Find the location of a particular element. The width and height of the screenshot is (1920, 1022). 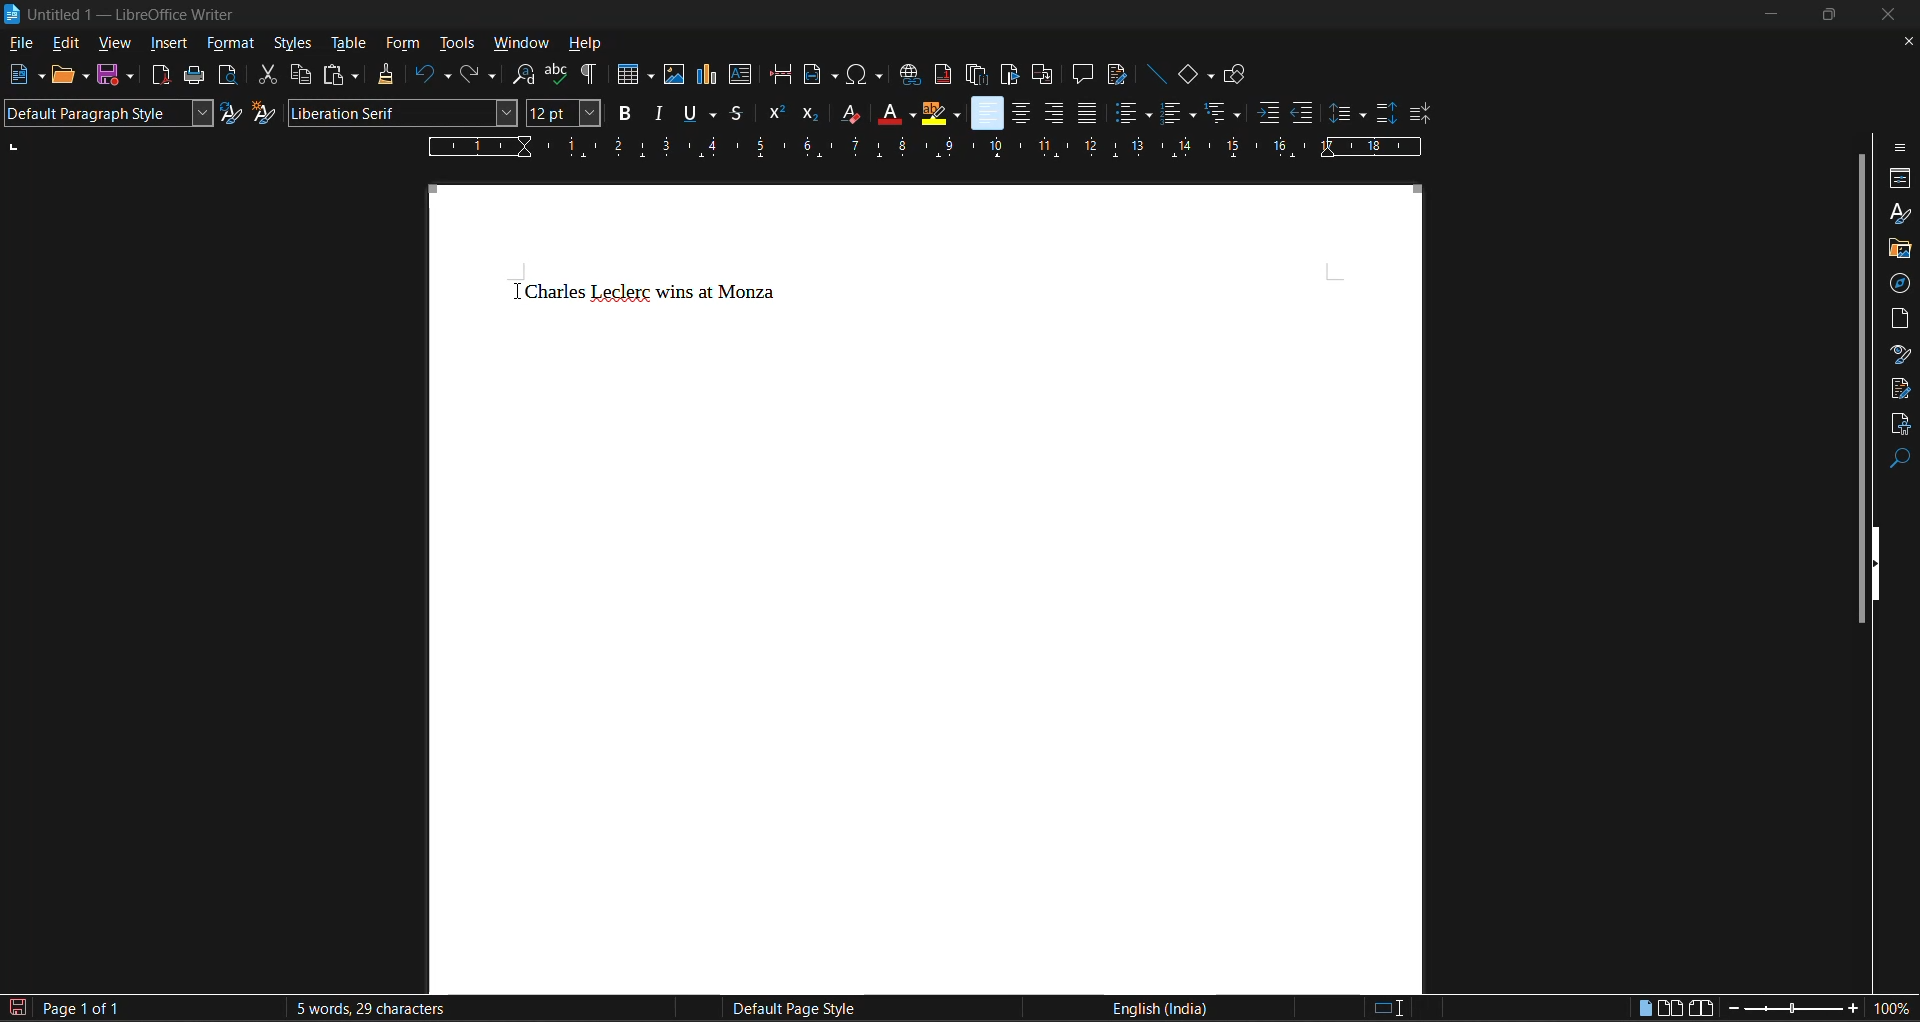

insert special characters is located at coordinates (864, 74).